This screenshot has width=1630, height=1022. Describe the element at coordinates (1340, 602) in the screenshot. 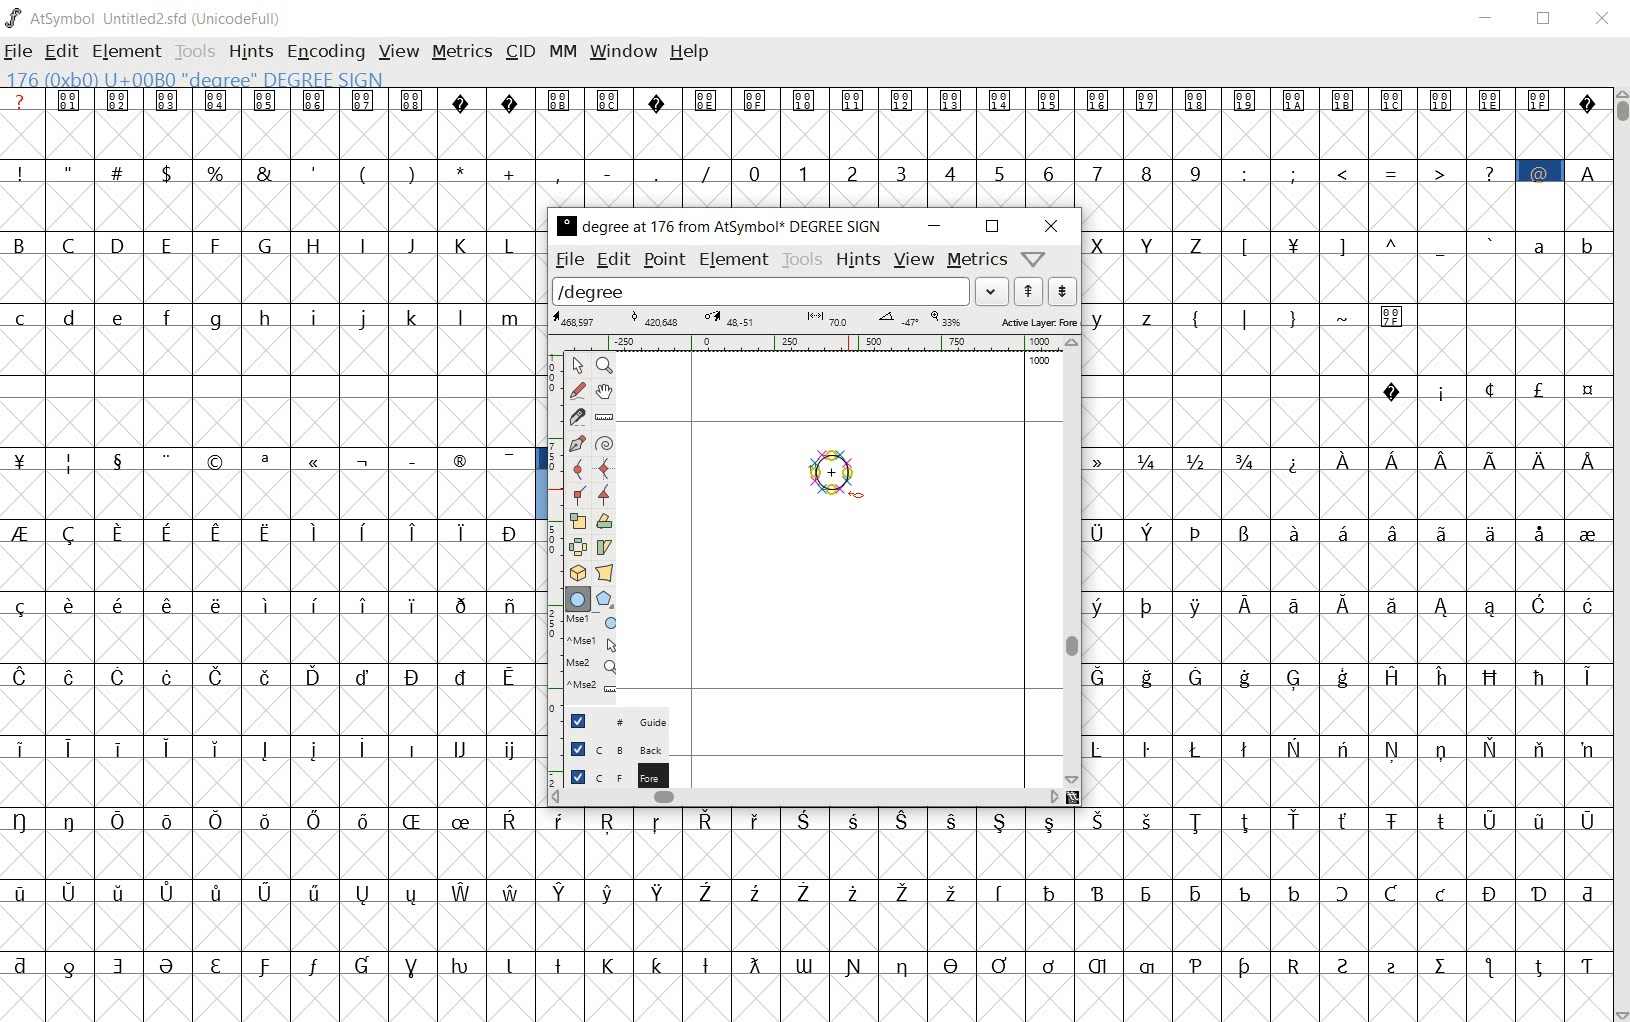

I see `special letters` at that location.